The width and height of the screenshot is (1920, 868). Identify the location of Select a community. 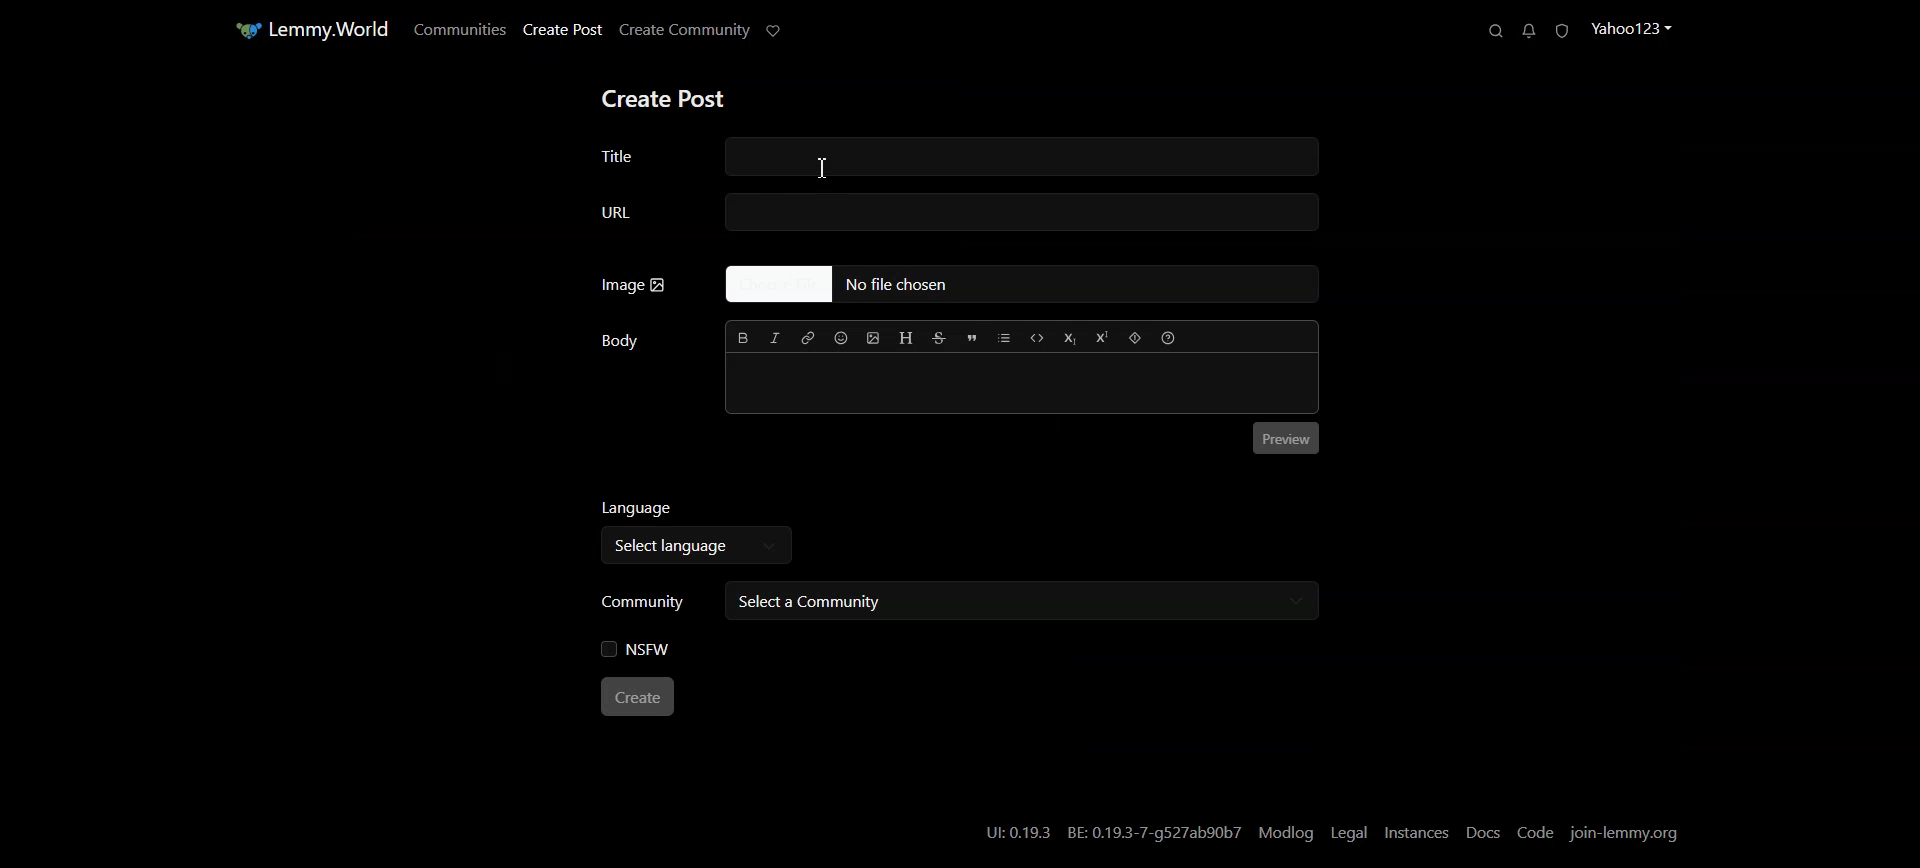
(1018, 601).